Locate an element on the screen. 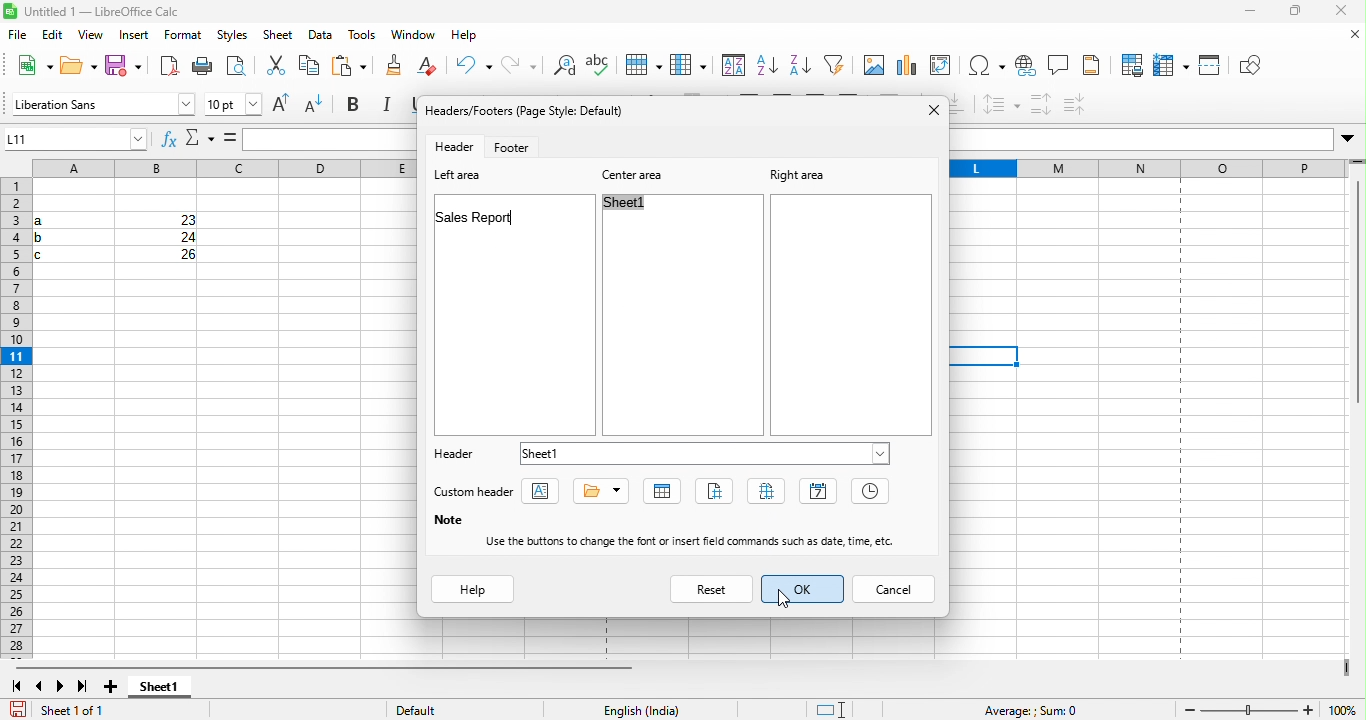 Image resolution: width=1366 pixels, height=720 pixels. comment is located at coordinates (1060, 67).